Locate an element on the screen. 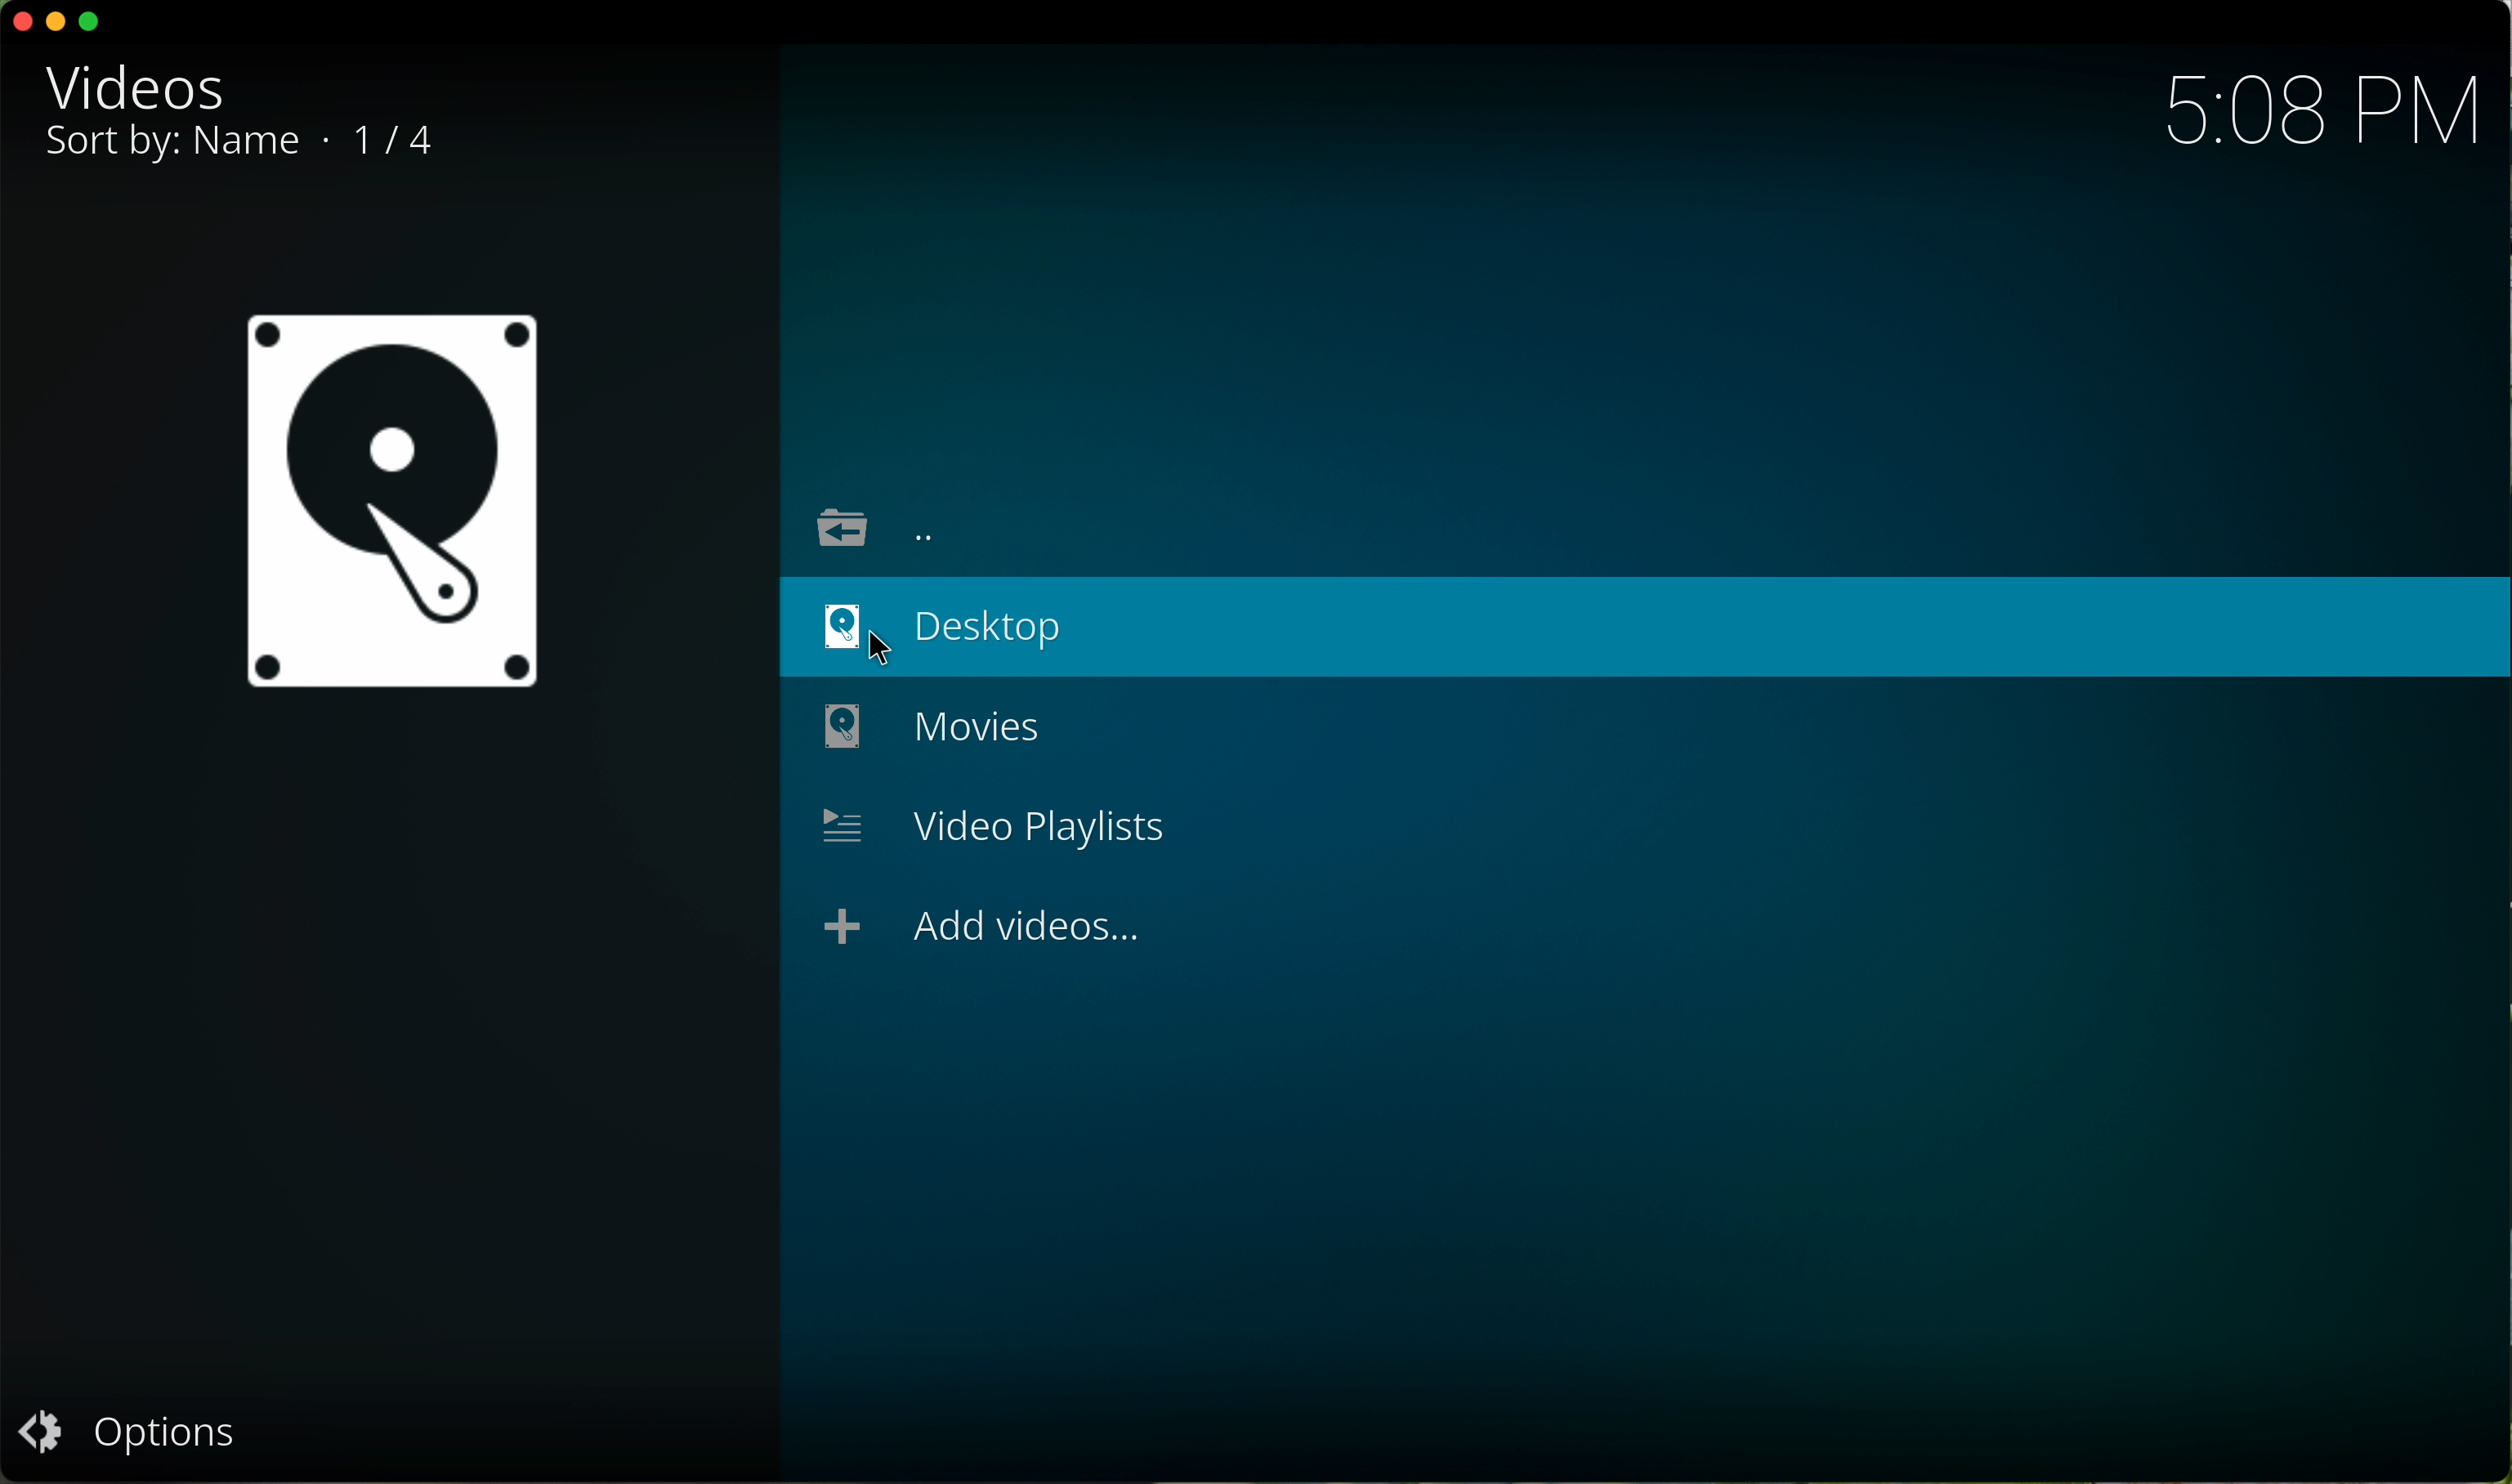  options is located at coordinates (133, 1430).